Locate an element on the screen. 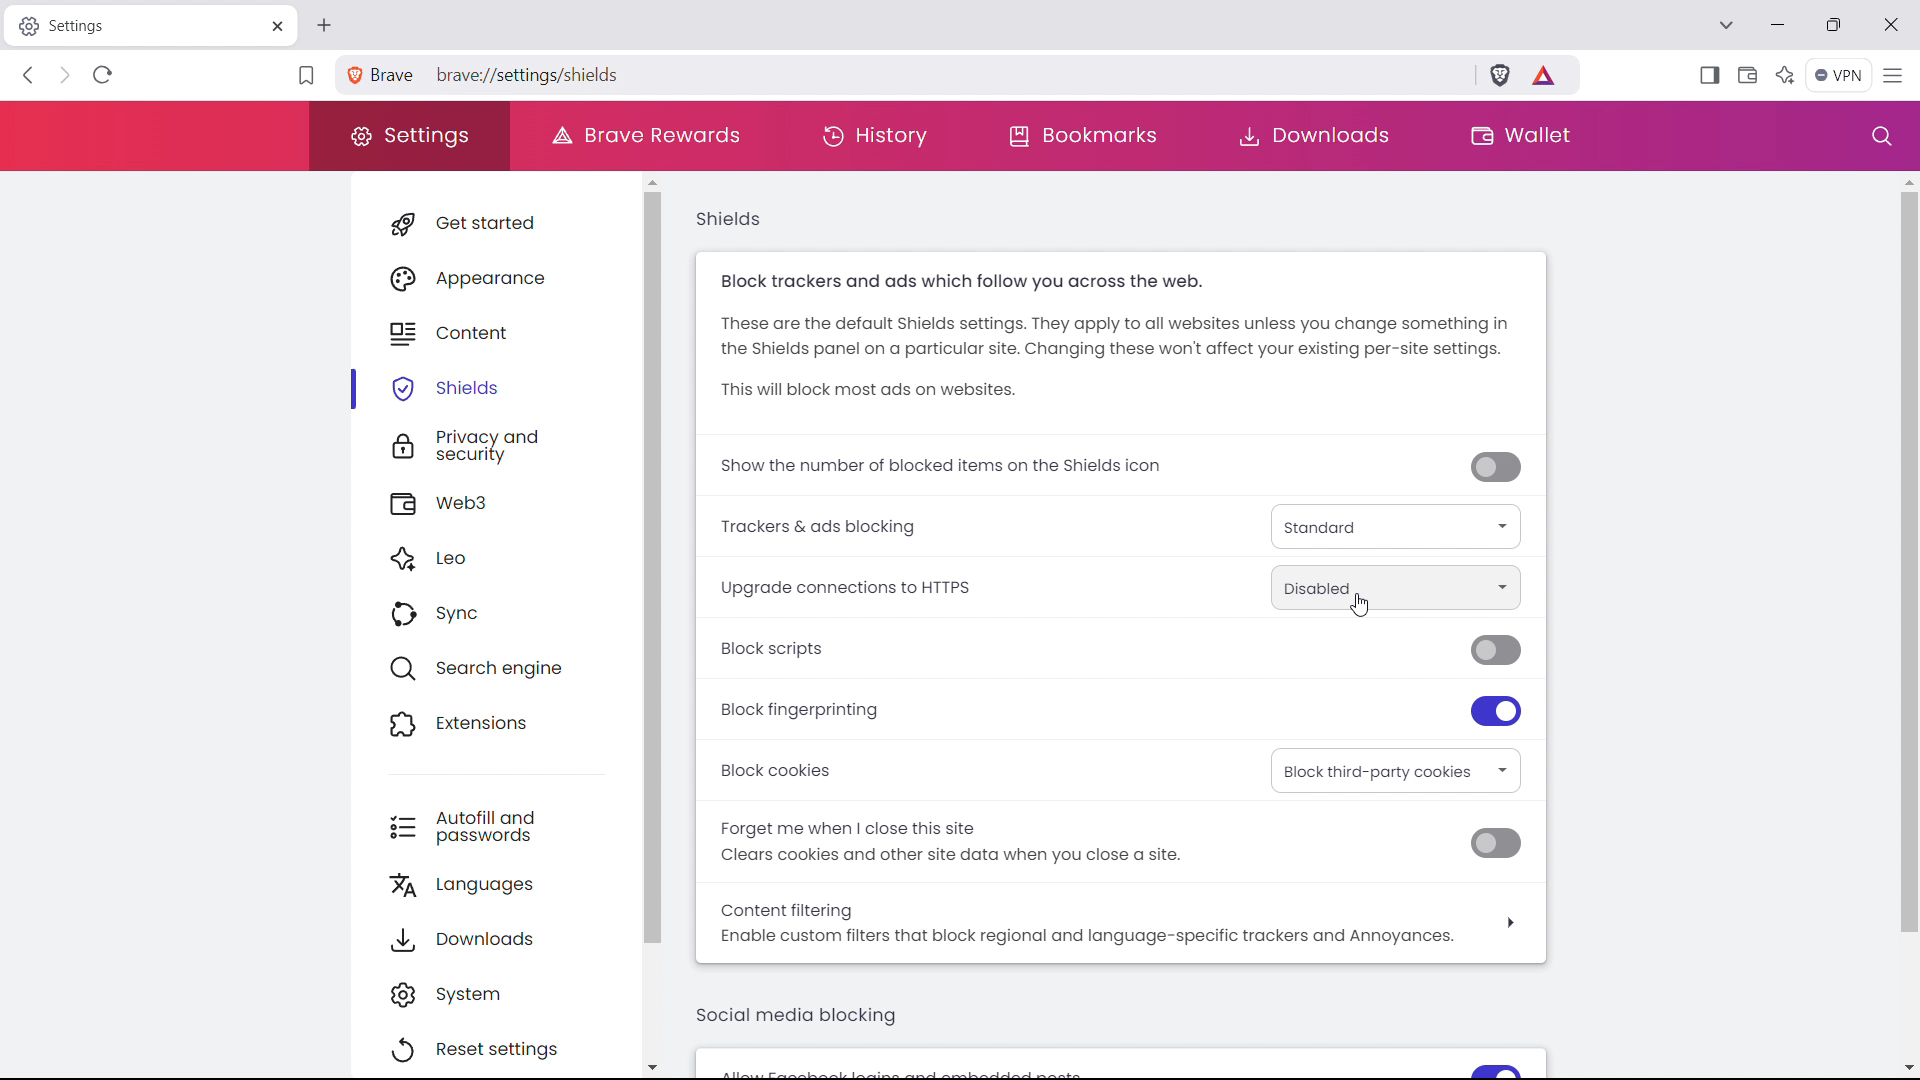 Image resolution: width=1920 pixels, height=1080 pixels. brave rewards is located at coordinates (1545, 74).